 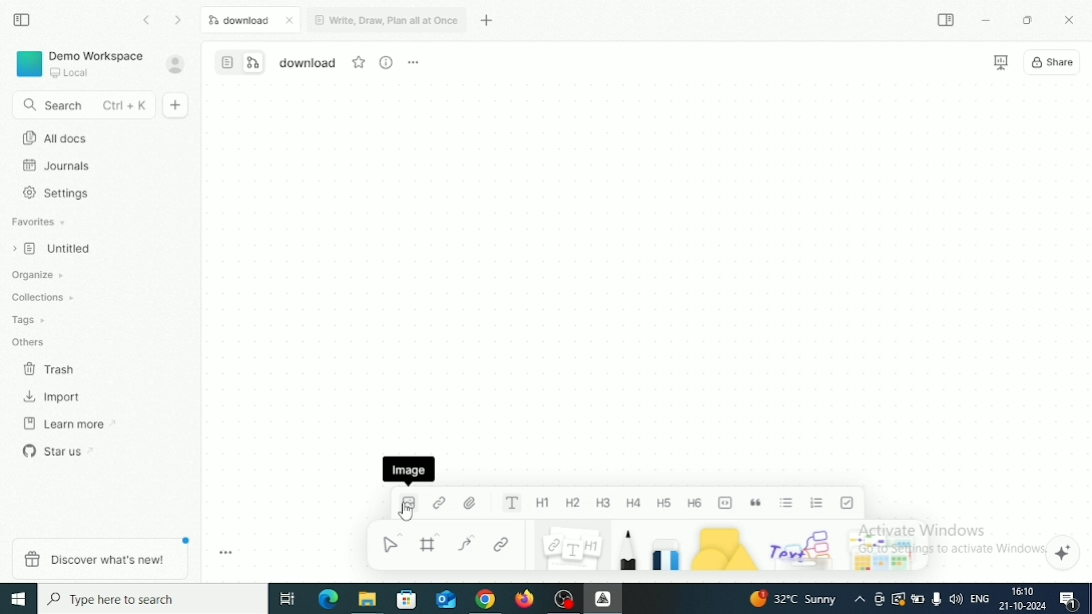 I want to click on Shape, so click(x=726, y=547).